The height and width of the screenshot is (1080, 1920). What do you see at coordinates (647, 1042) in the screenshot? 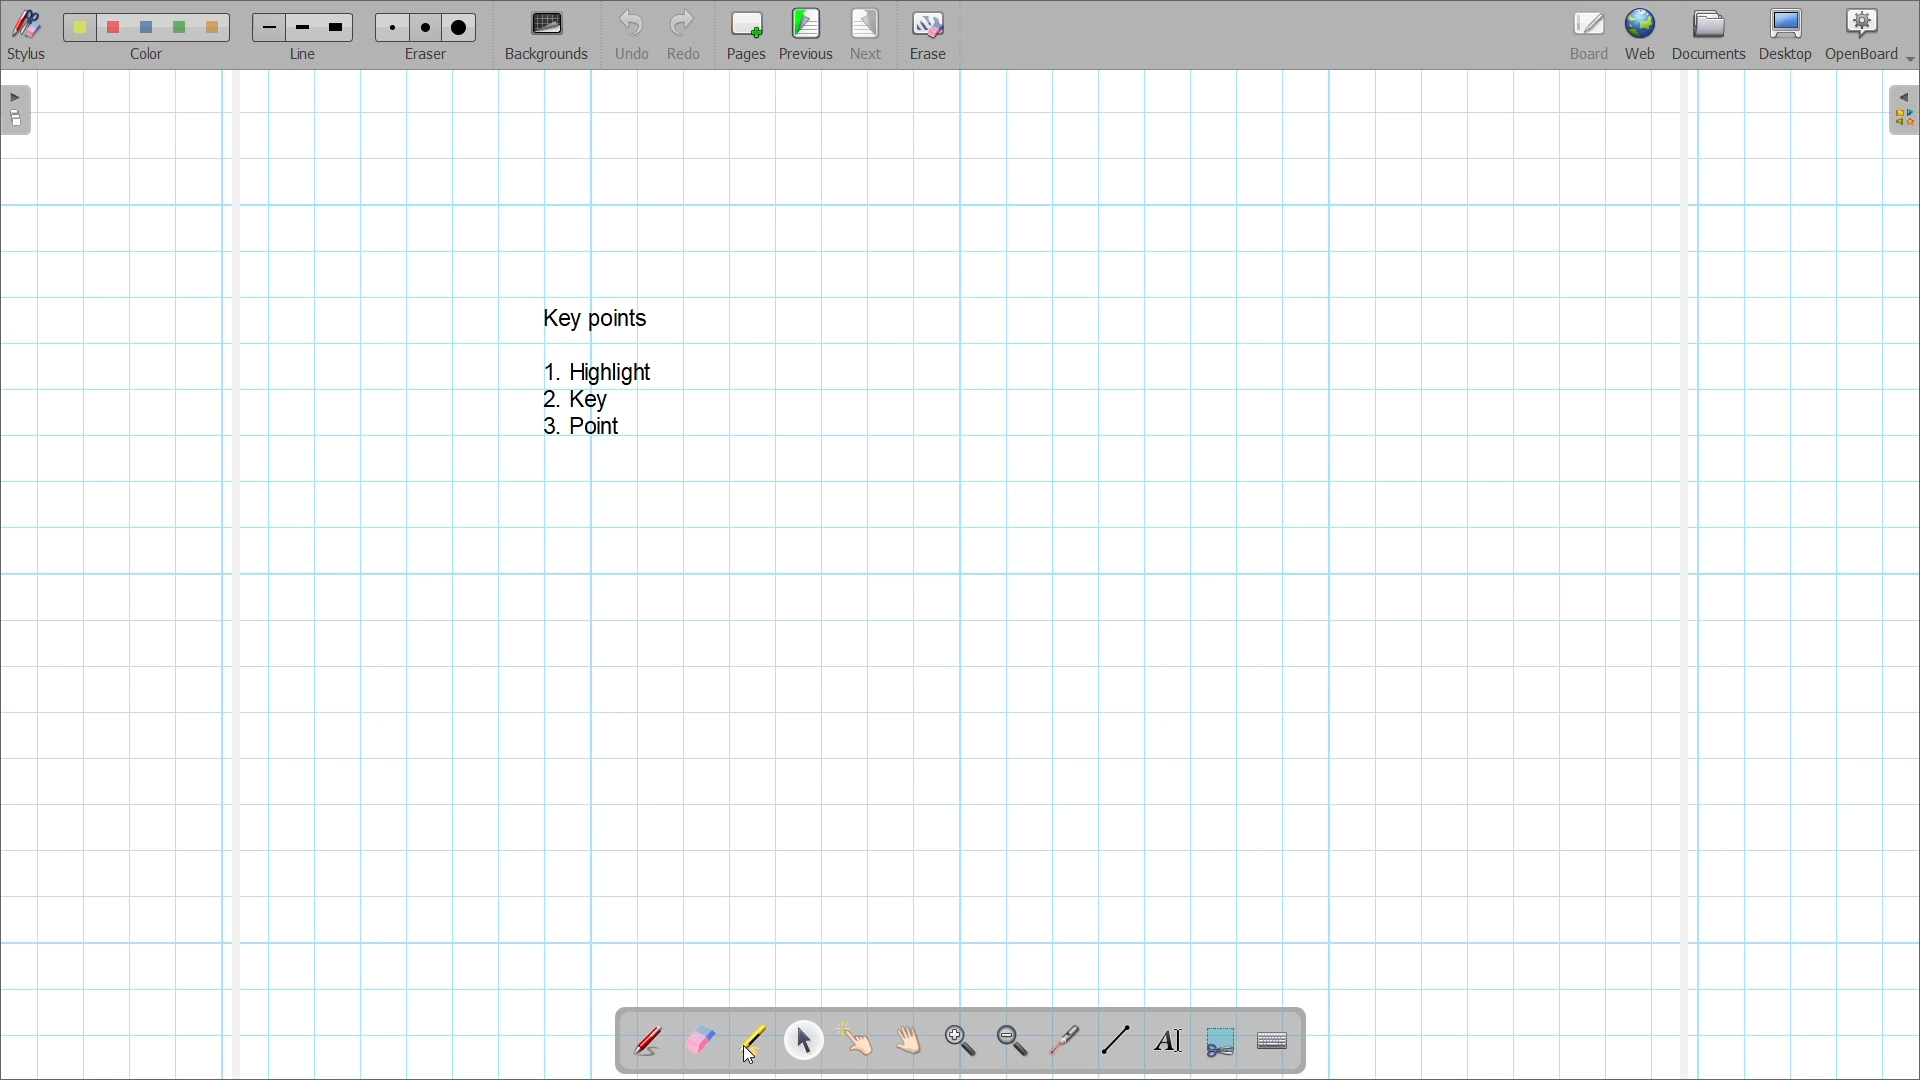
I see `Annotate document` at bounding box center [647, 1042].